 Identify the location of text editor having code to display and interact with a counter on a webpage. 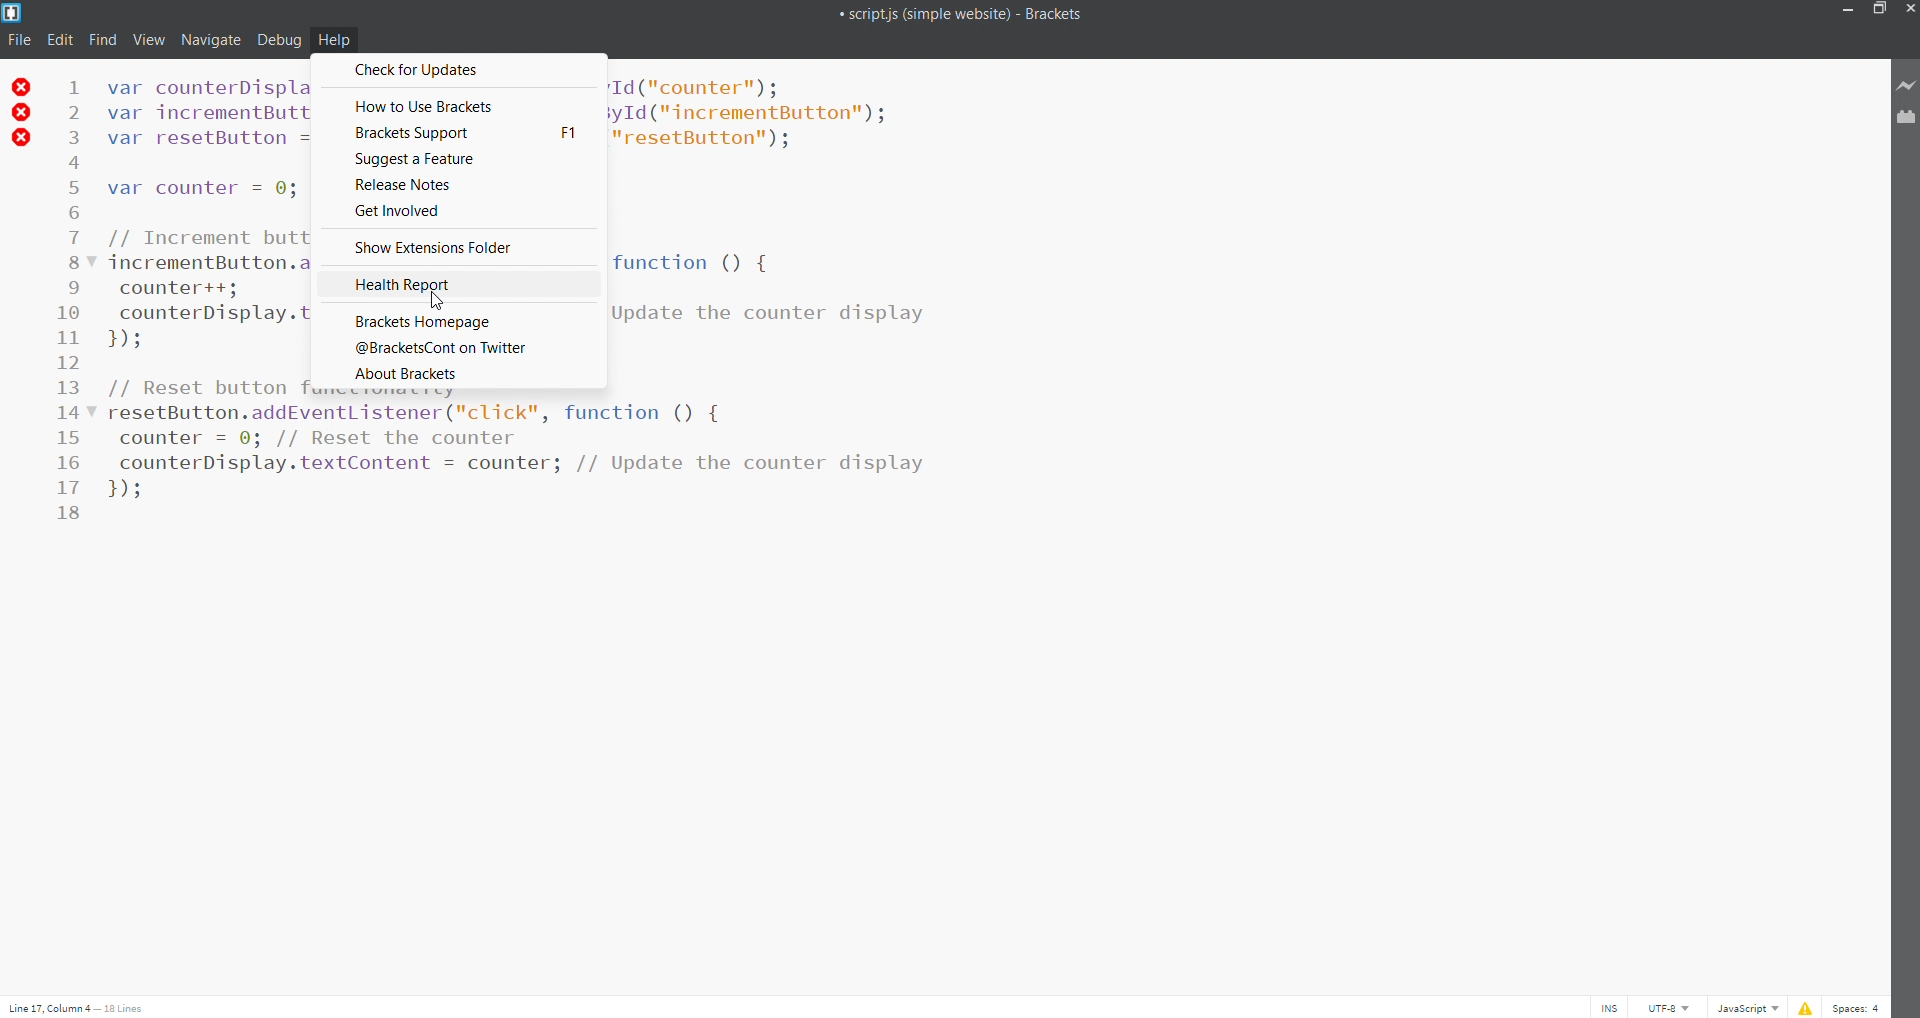
(636, 505).